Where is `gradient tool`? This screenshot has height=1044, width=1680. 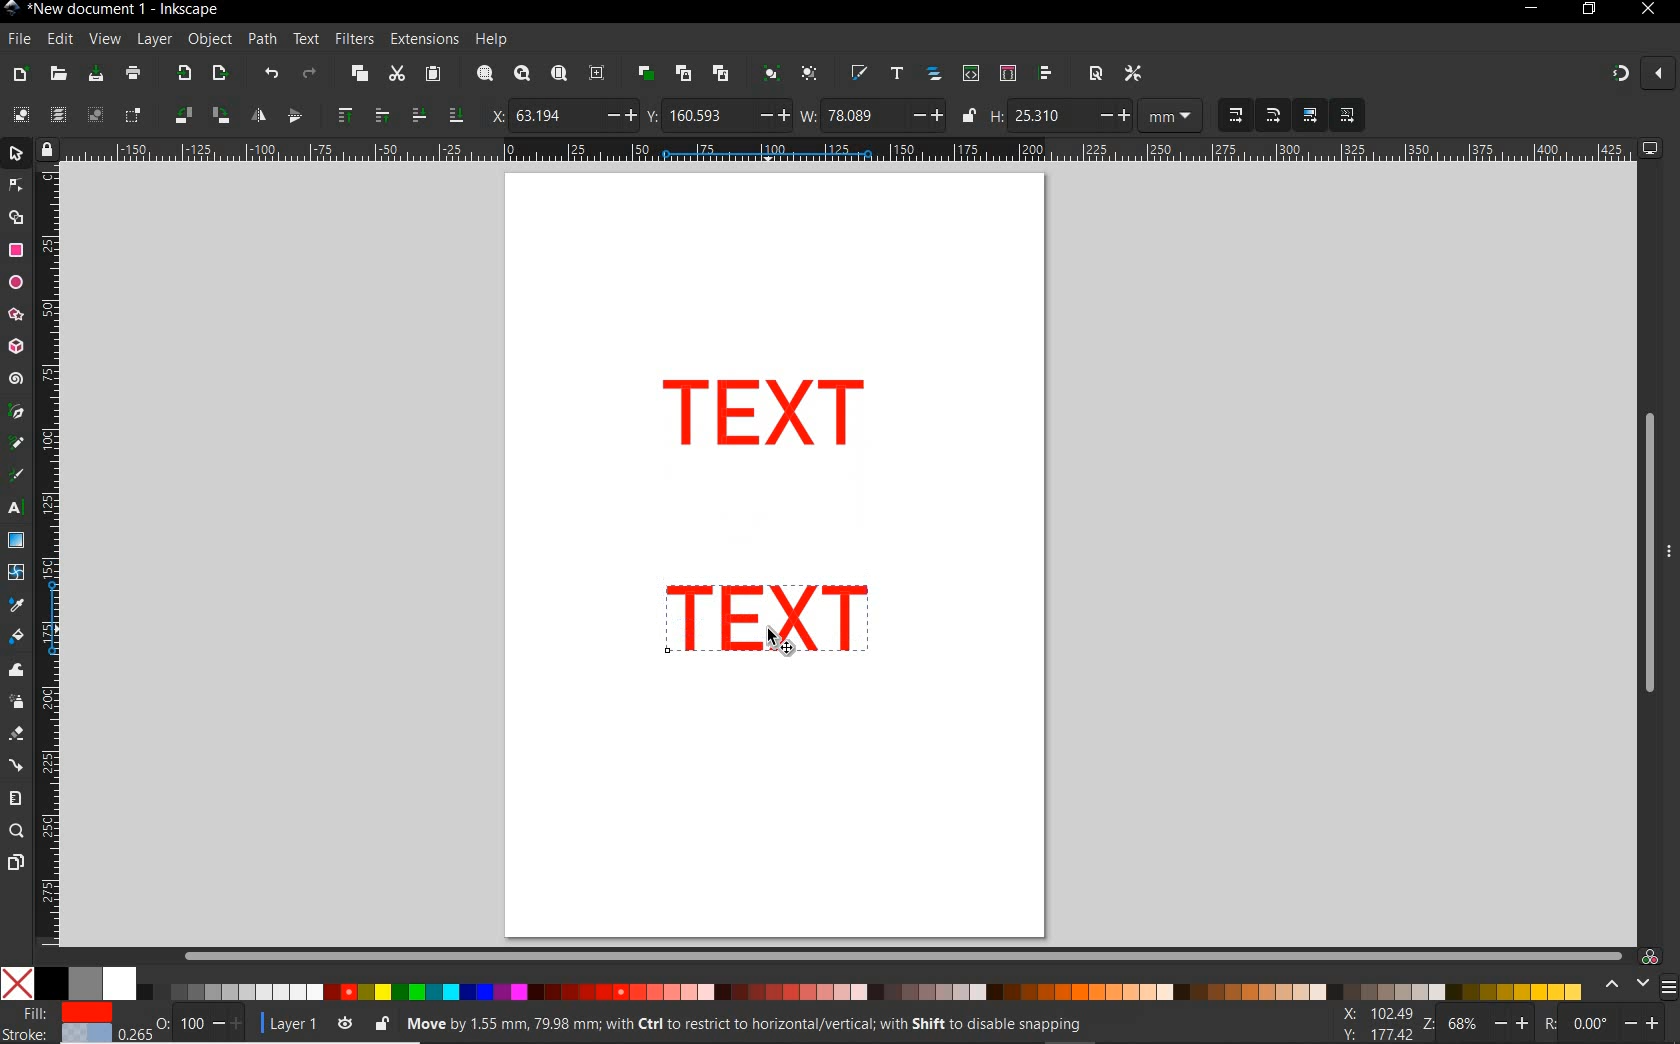 gradient tool is located at coordinates (16, 541).